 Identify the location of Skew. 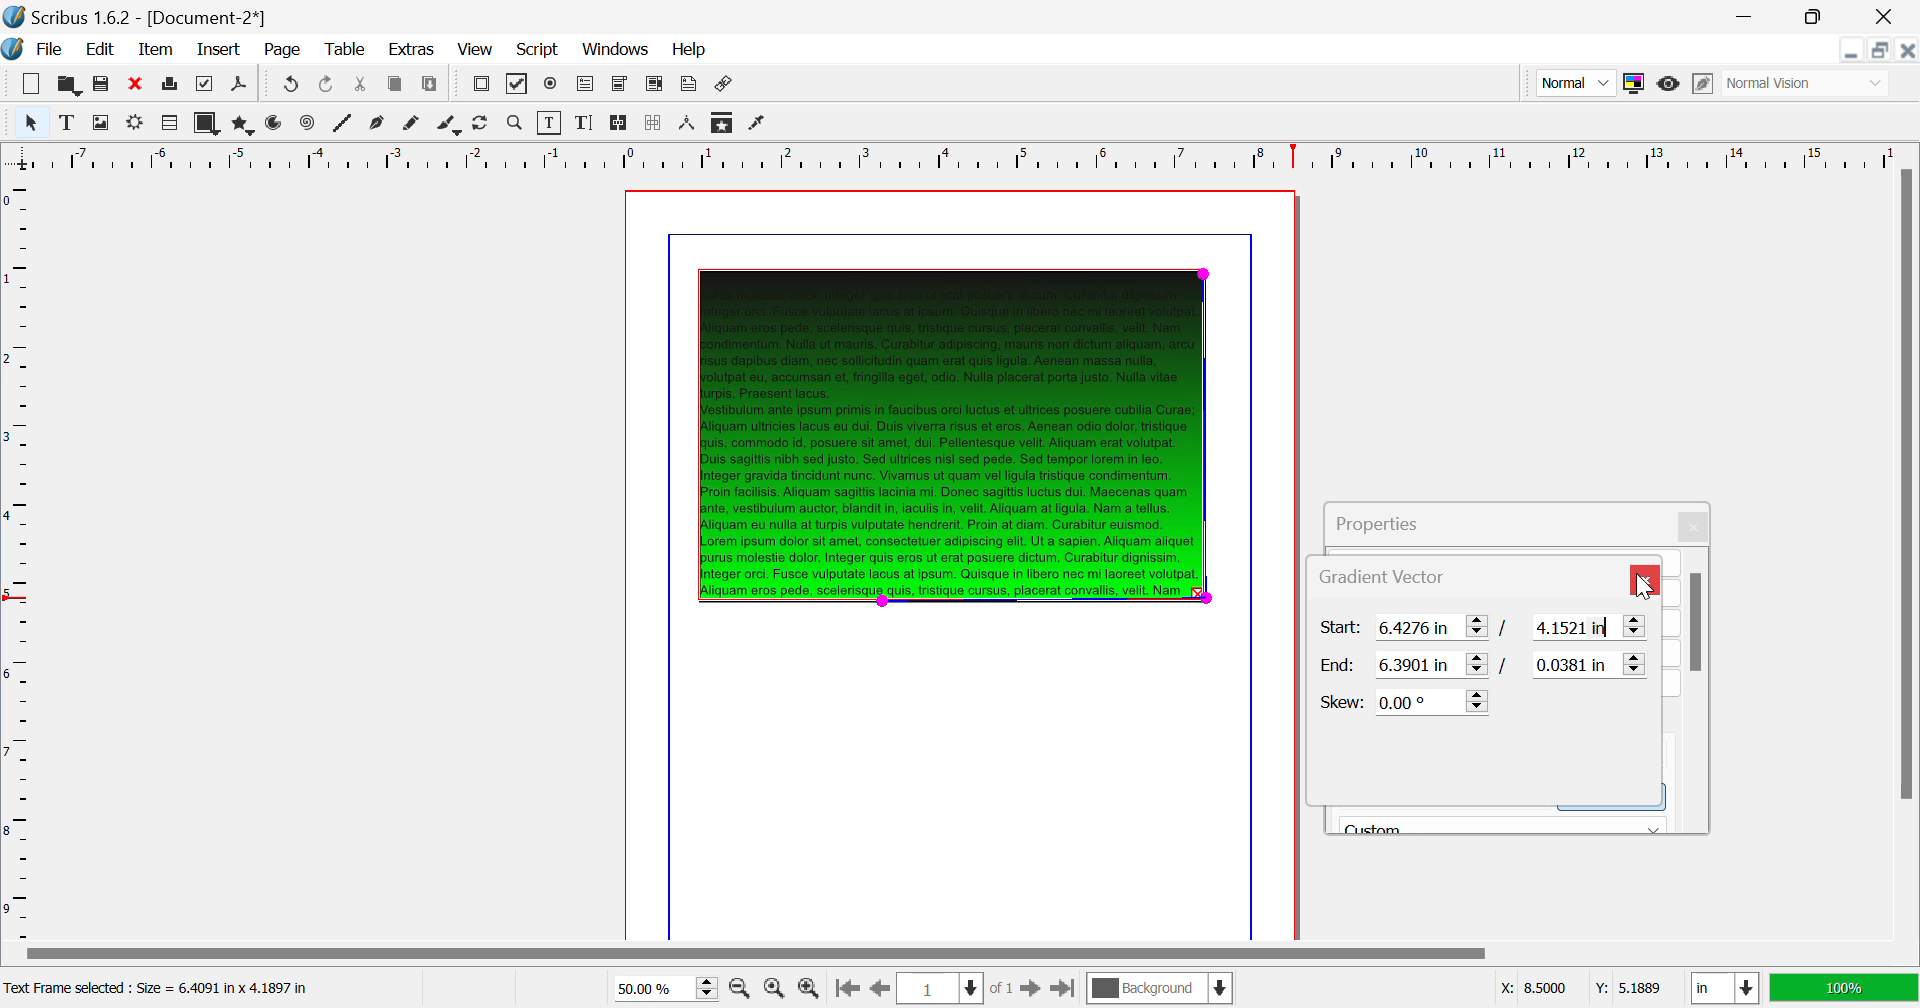
(1406, 701).